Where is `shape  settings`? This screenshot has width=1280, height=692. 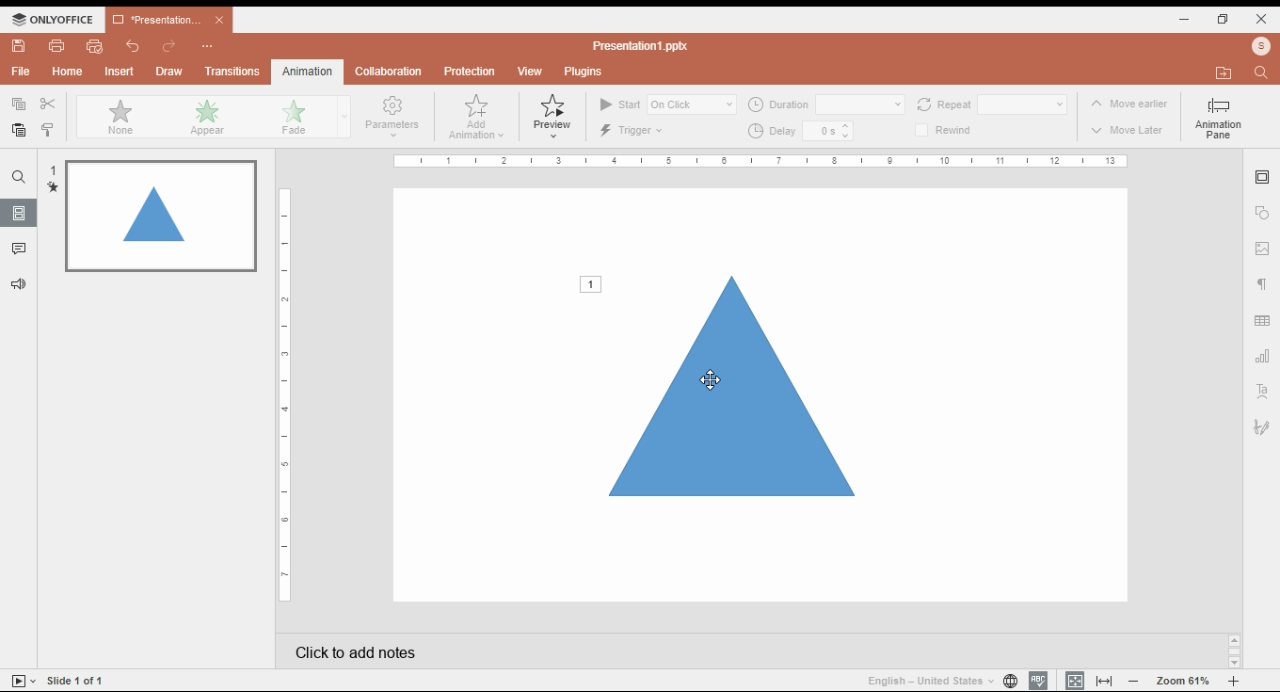 shape  settings is located at coordinates (1261, 214).